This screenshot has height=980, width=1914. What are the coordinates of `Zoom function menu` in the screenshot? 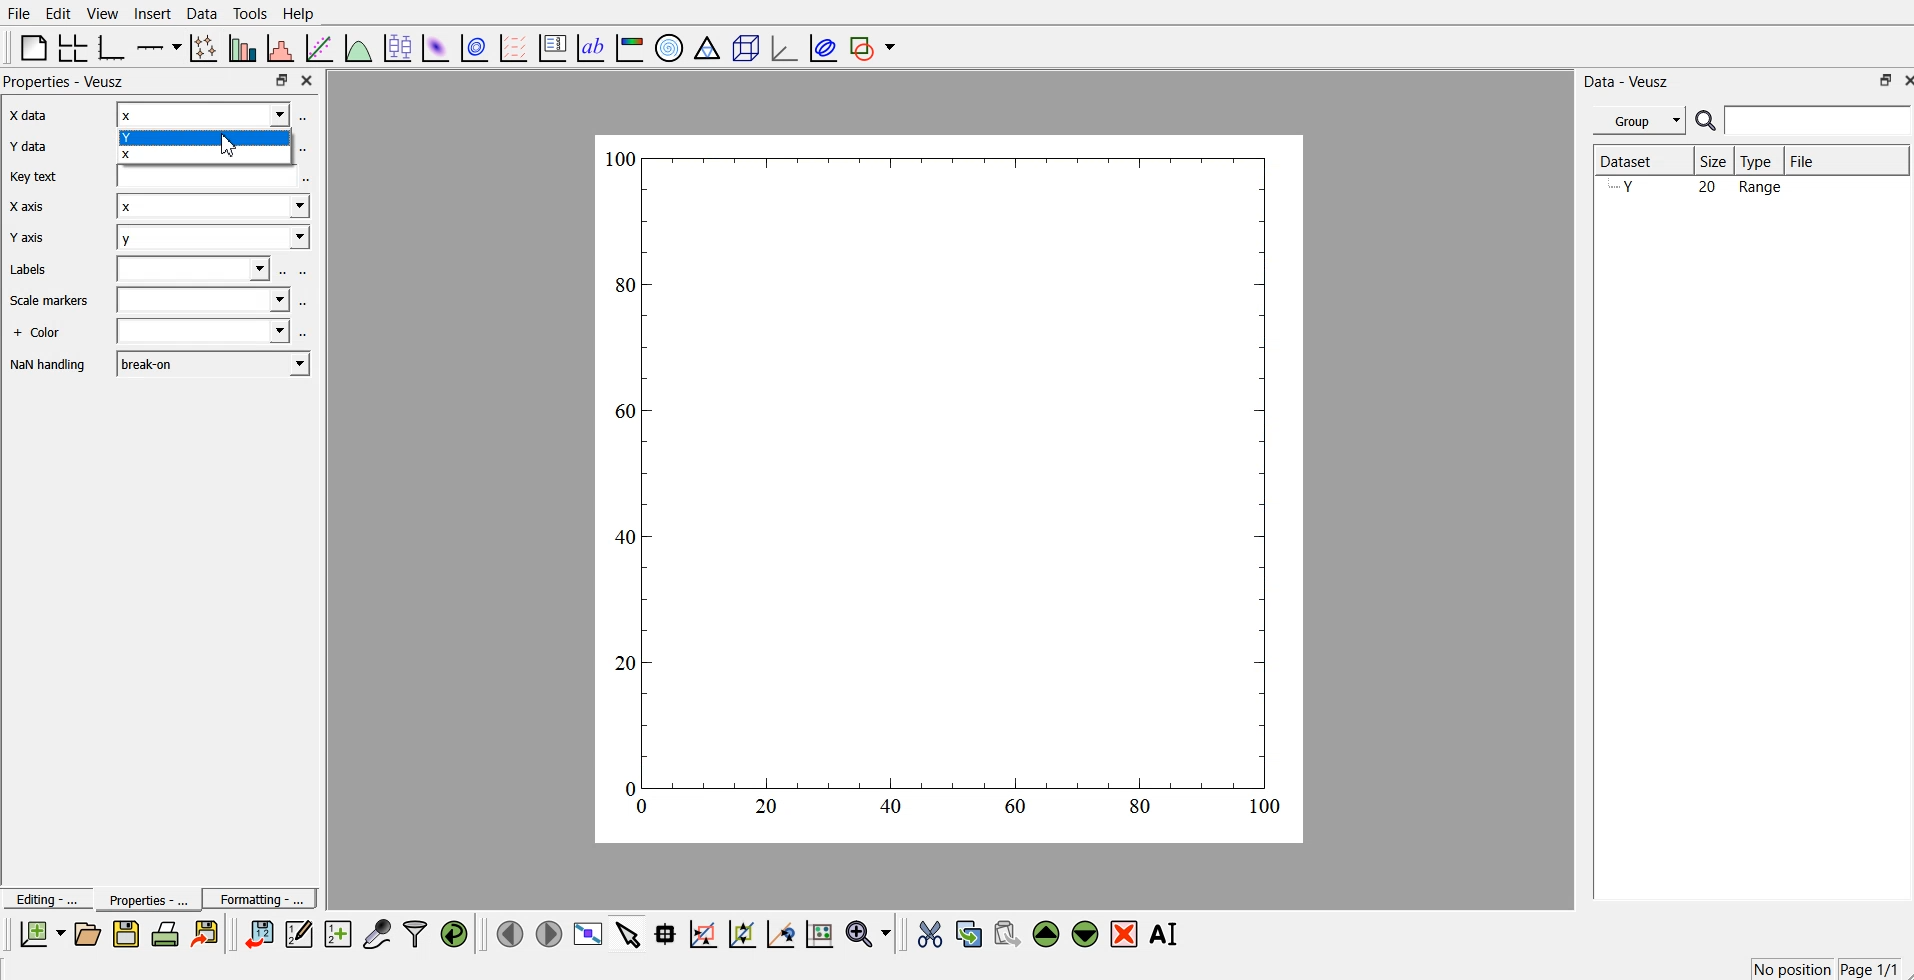 It's located at (870, 932).